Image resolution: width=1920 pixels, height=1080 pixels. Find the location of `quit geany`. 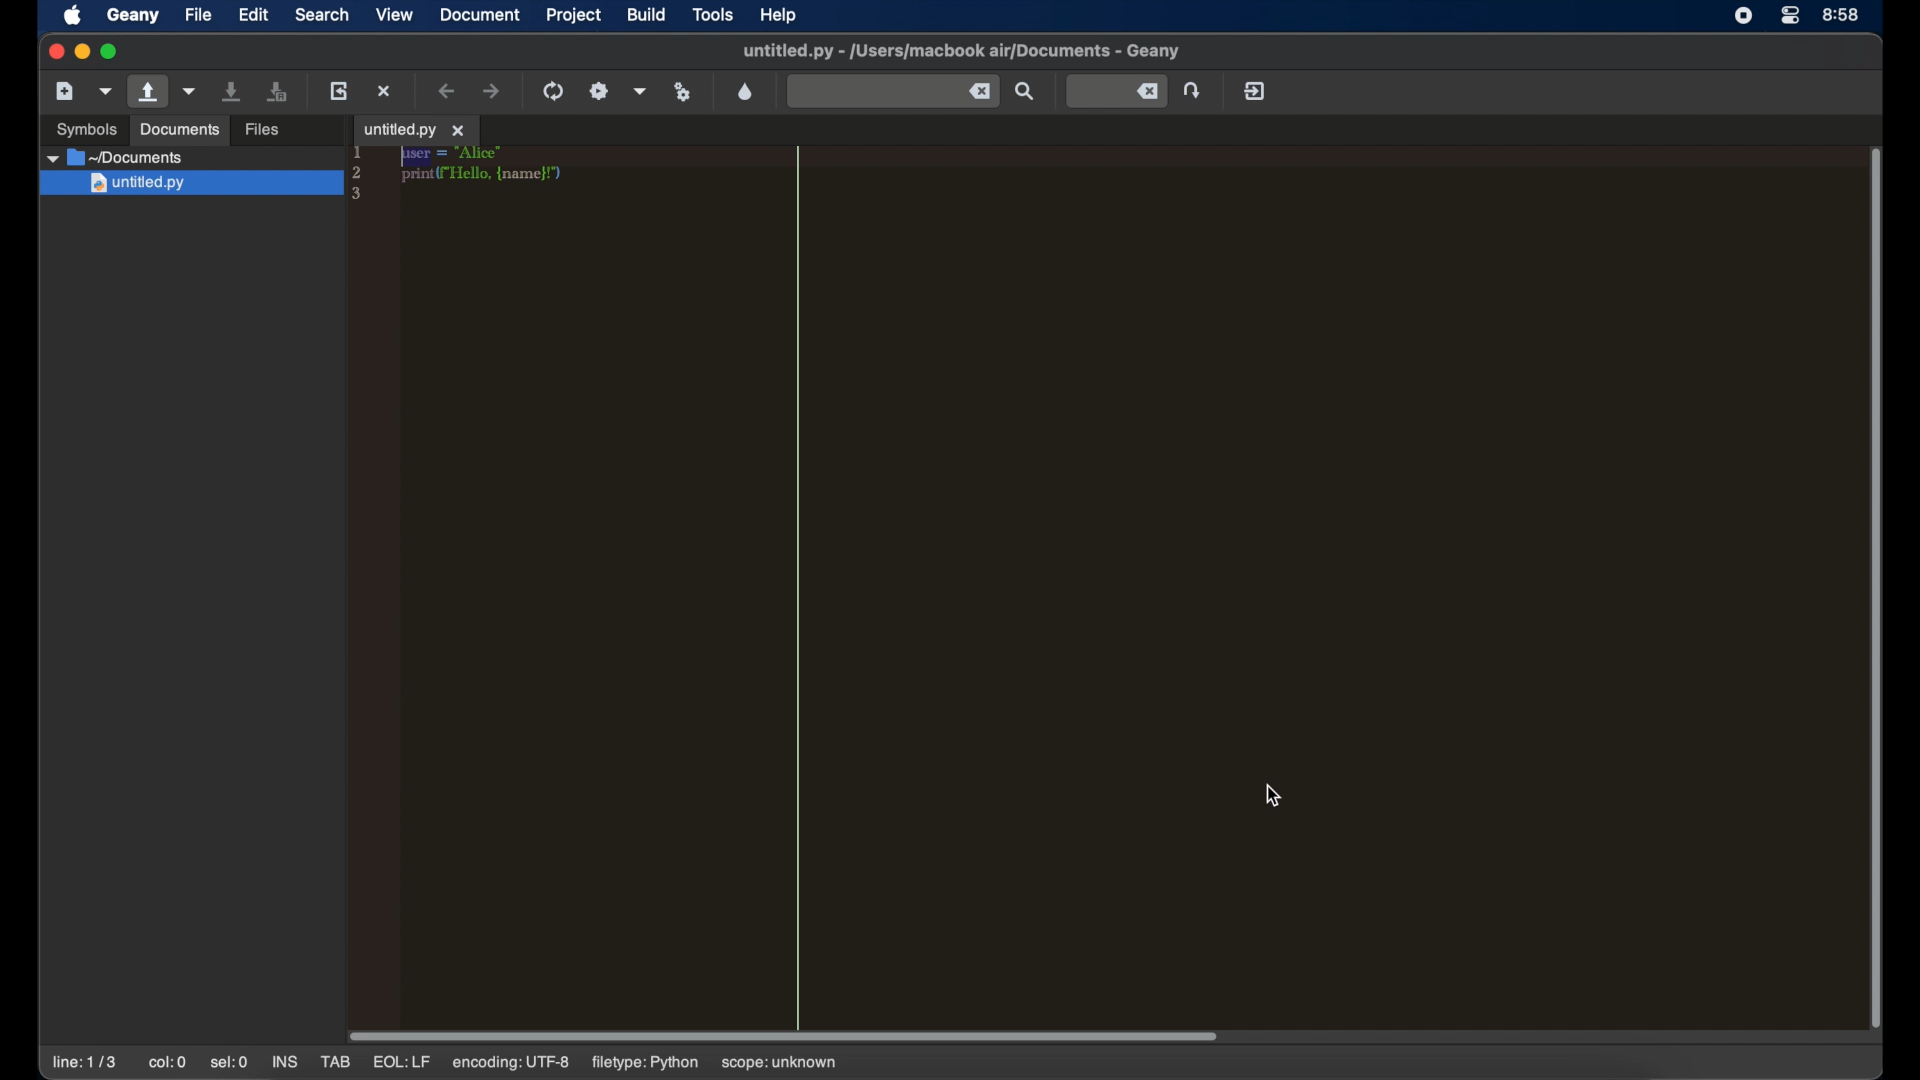

quit geany is located at coordinates (1255, 90).